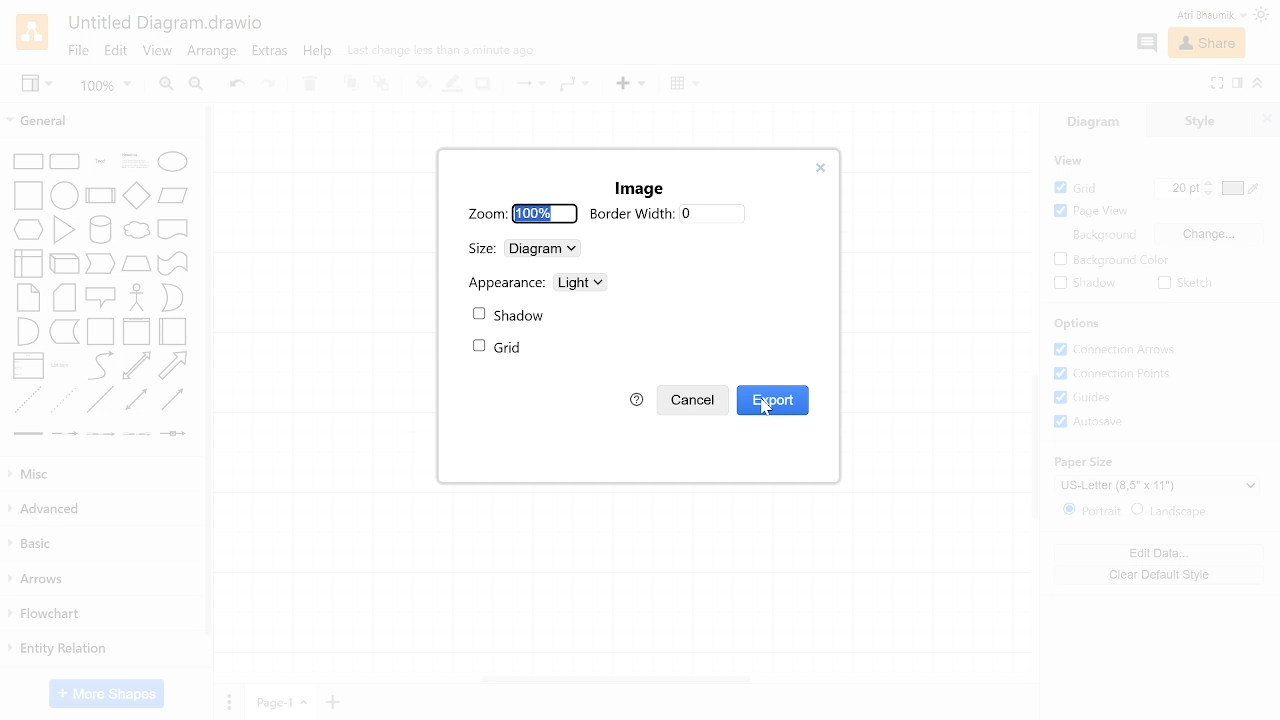 The image size is (1280, 720). I want to click on Grid pts, so click(1179, 189).